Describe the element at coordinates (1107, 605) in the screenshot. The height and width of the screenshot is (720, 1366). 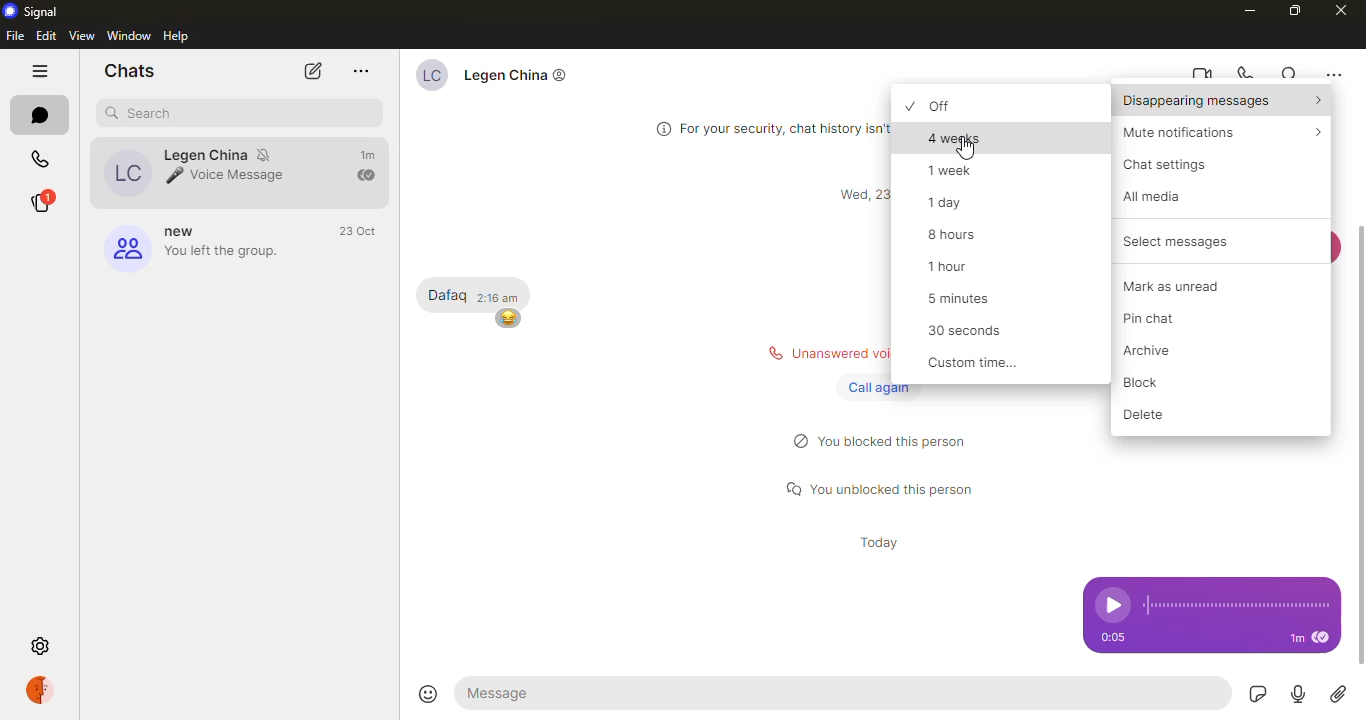
I see `play` at that location.